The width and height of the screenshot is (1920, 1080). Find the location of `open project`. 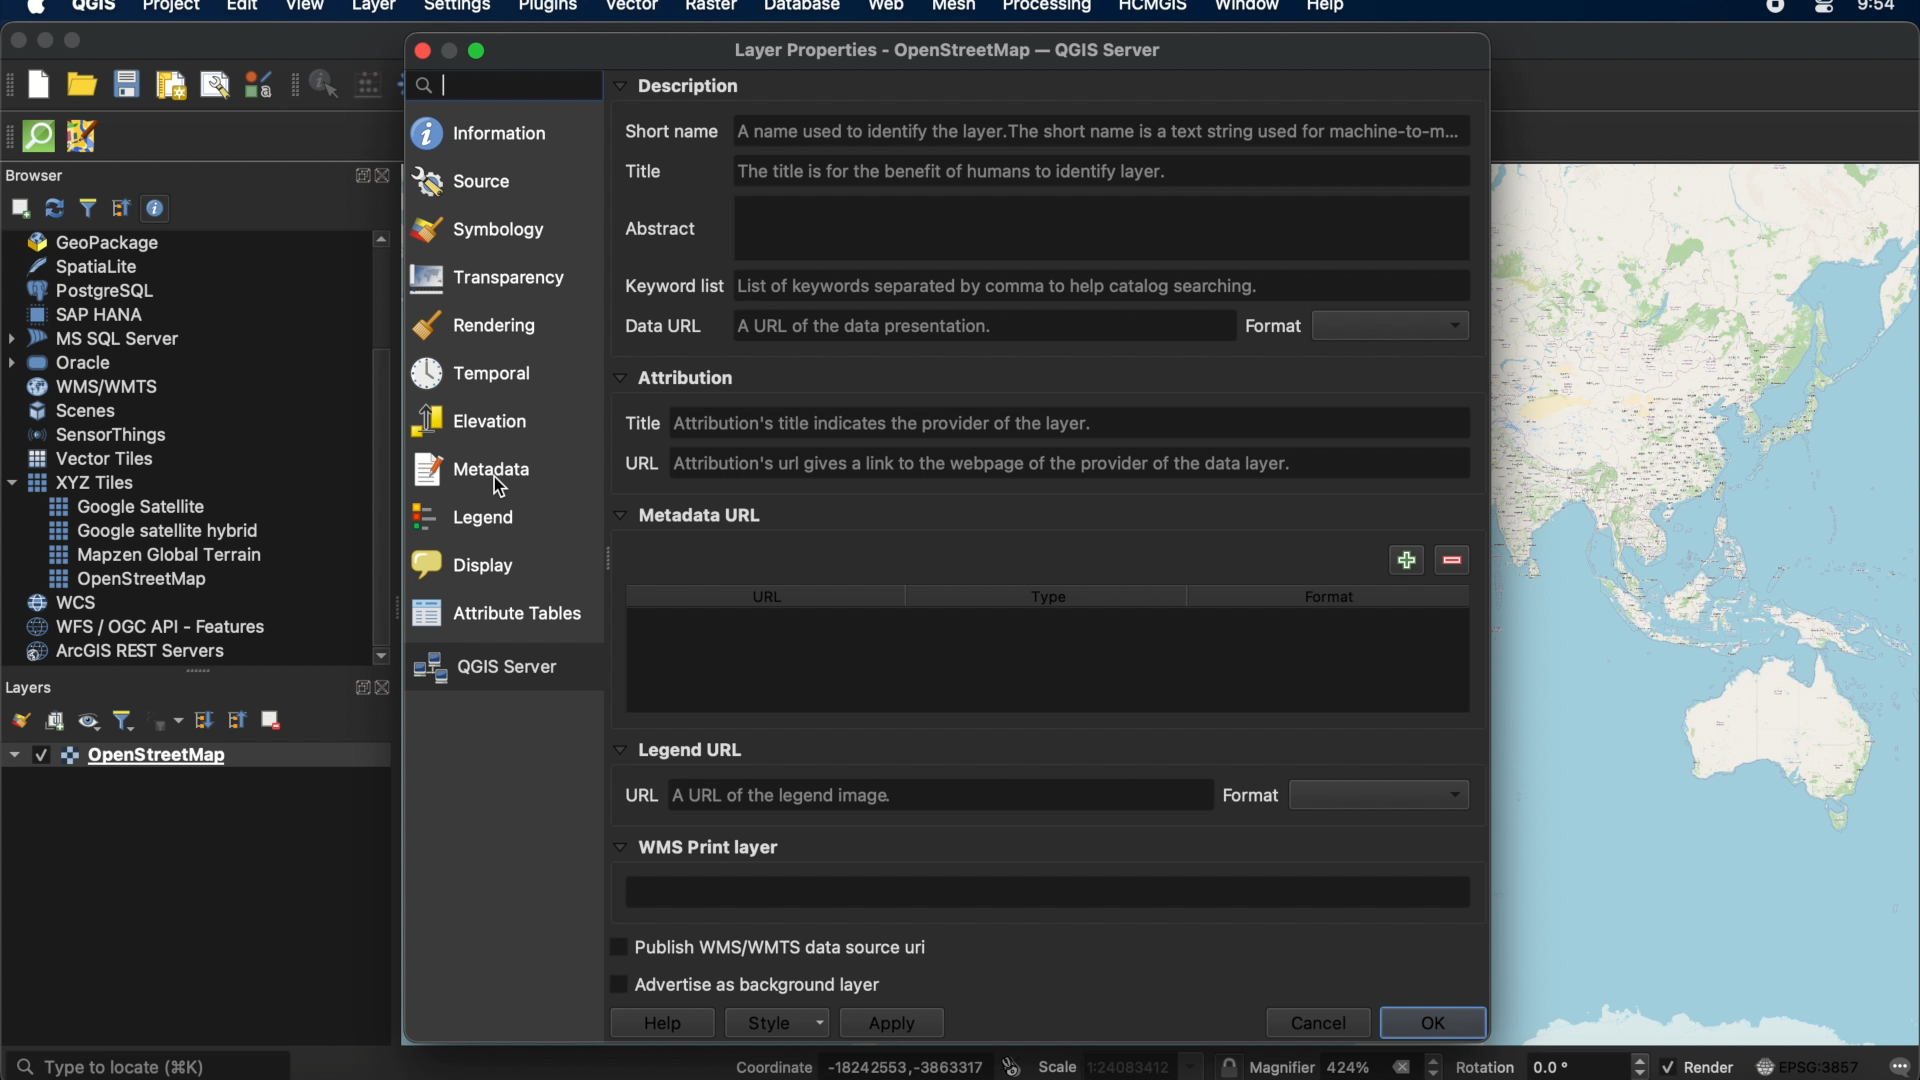

open project is located at coordinates (82, 85).